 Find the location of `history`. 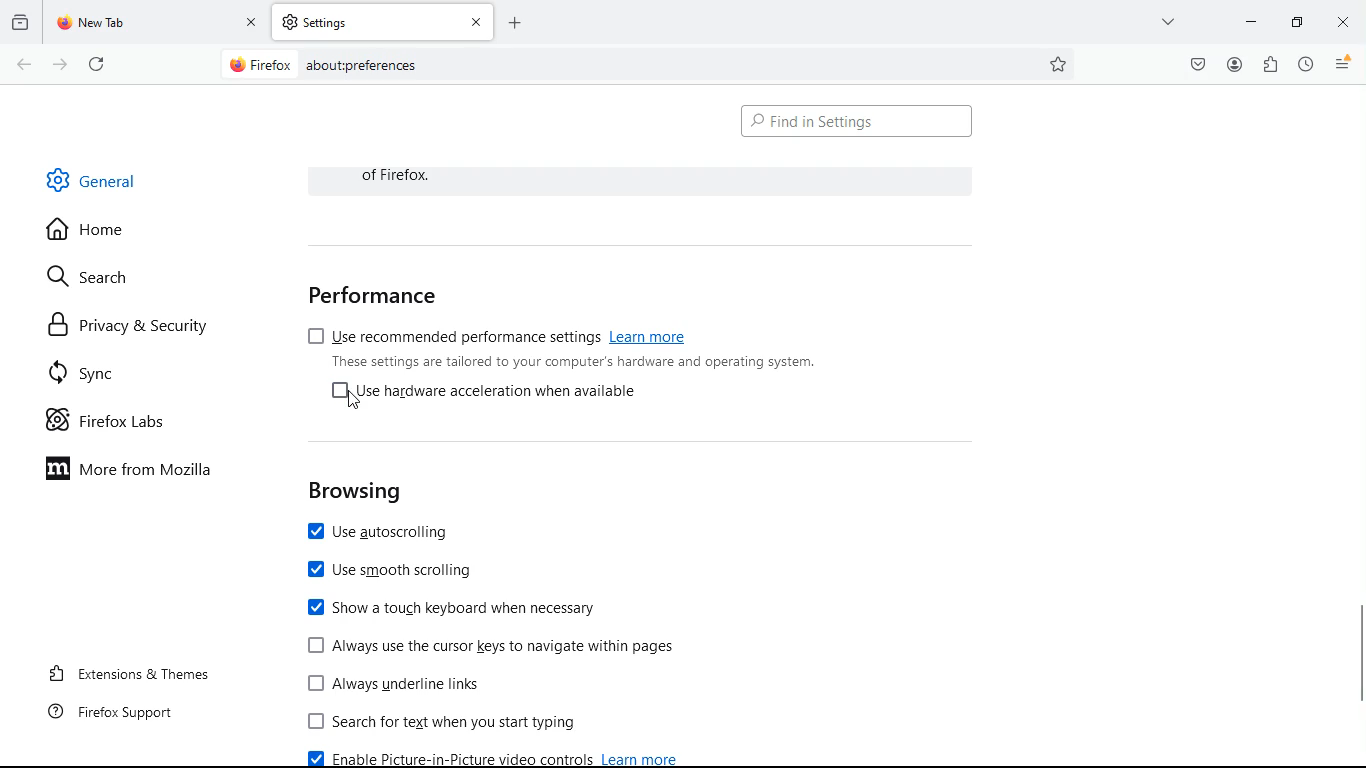

history is located at coordinates (20, 23).